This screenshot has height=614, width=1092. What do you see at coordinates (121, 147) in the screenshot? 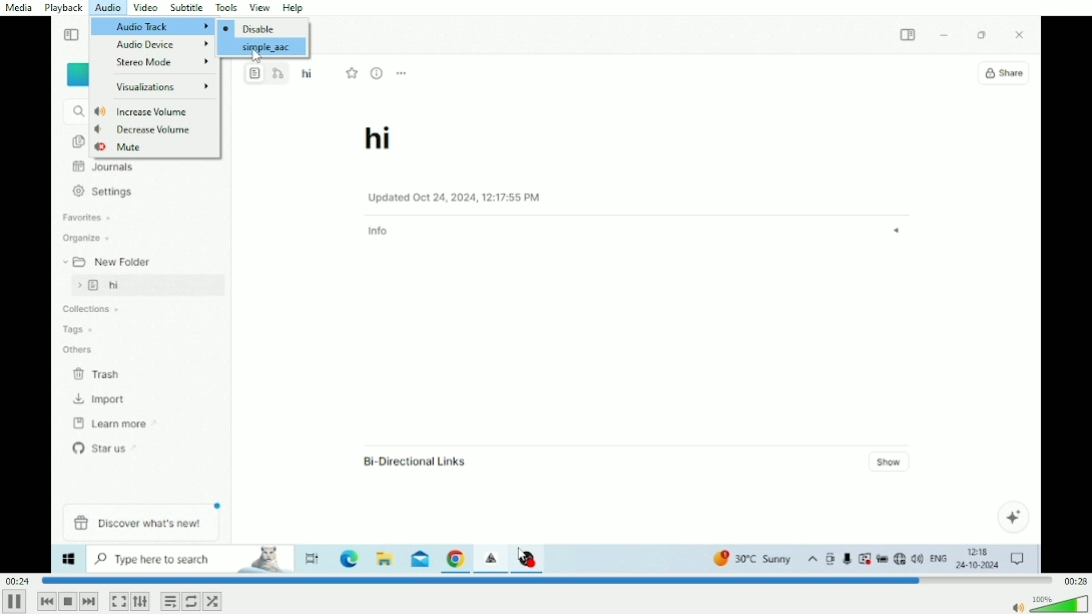
I see `Mute` at bounding box center [121, 147].